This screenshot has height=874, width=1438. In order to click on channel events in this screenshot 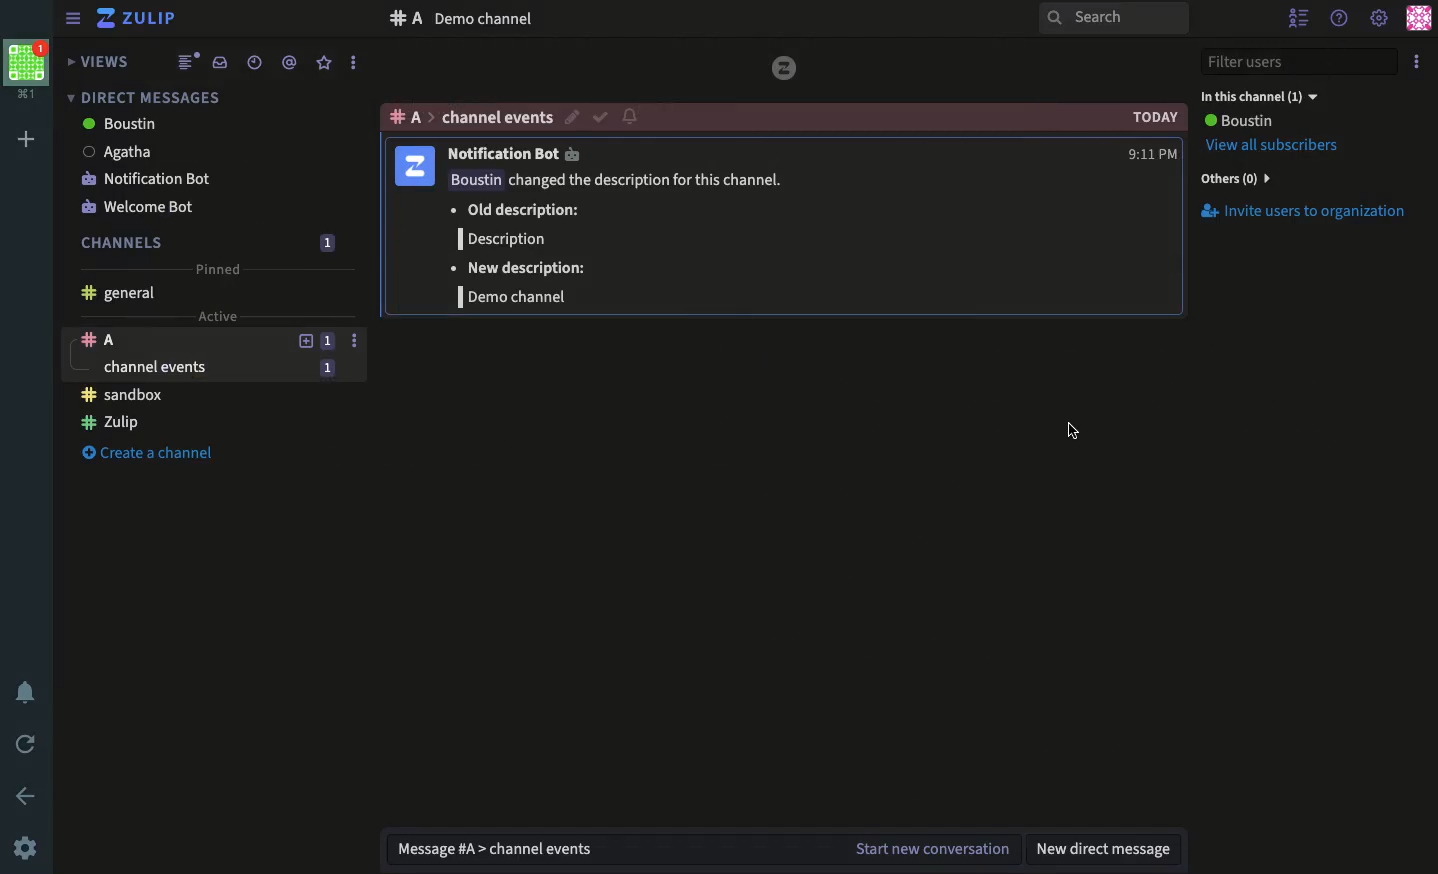, I will do `click(495, 118)`.